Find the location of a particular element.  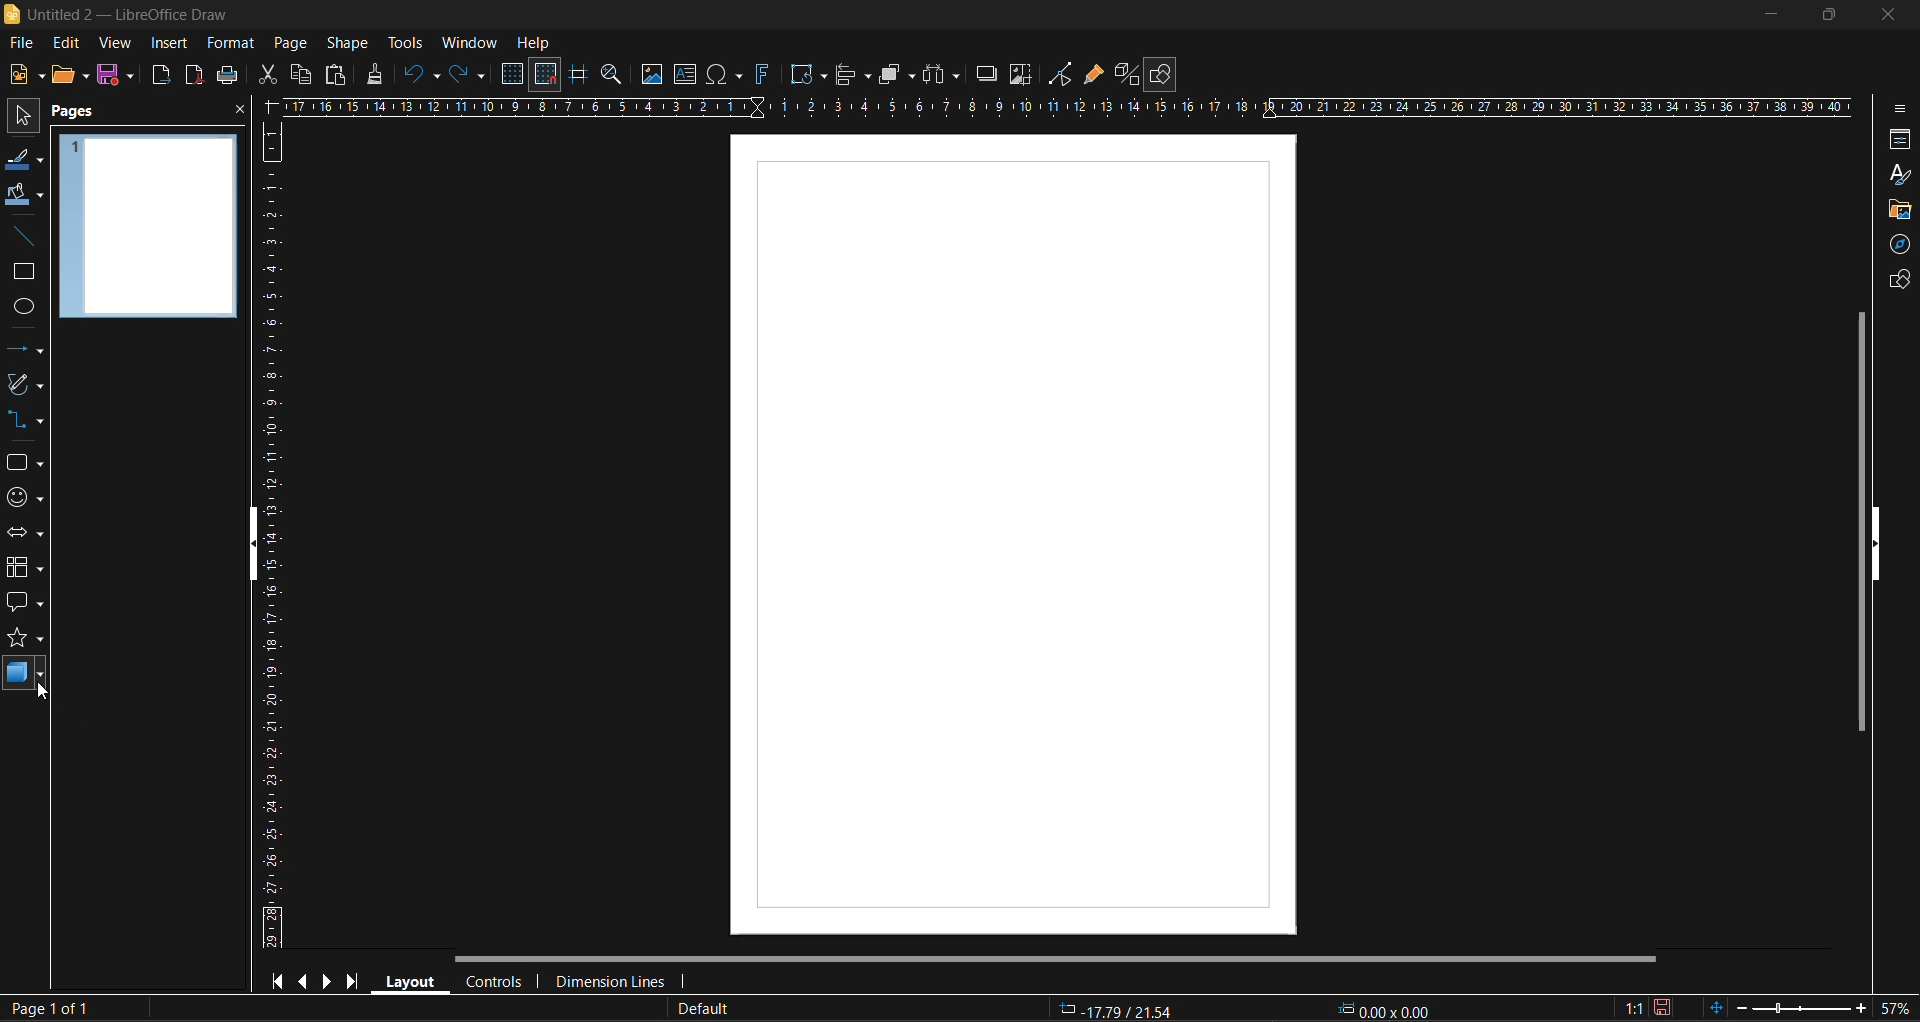

helplines is located at coordinates (582, 77).